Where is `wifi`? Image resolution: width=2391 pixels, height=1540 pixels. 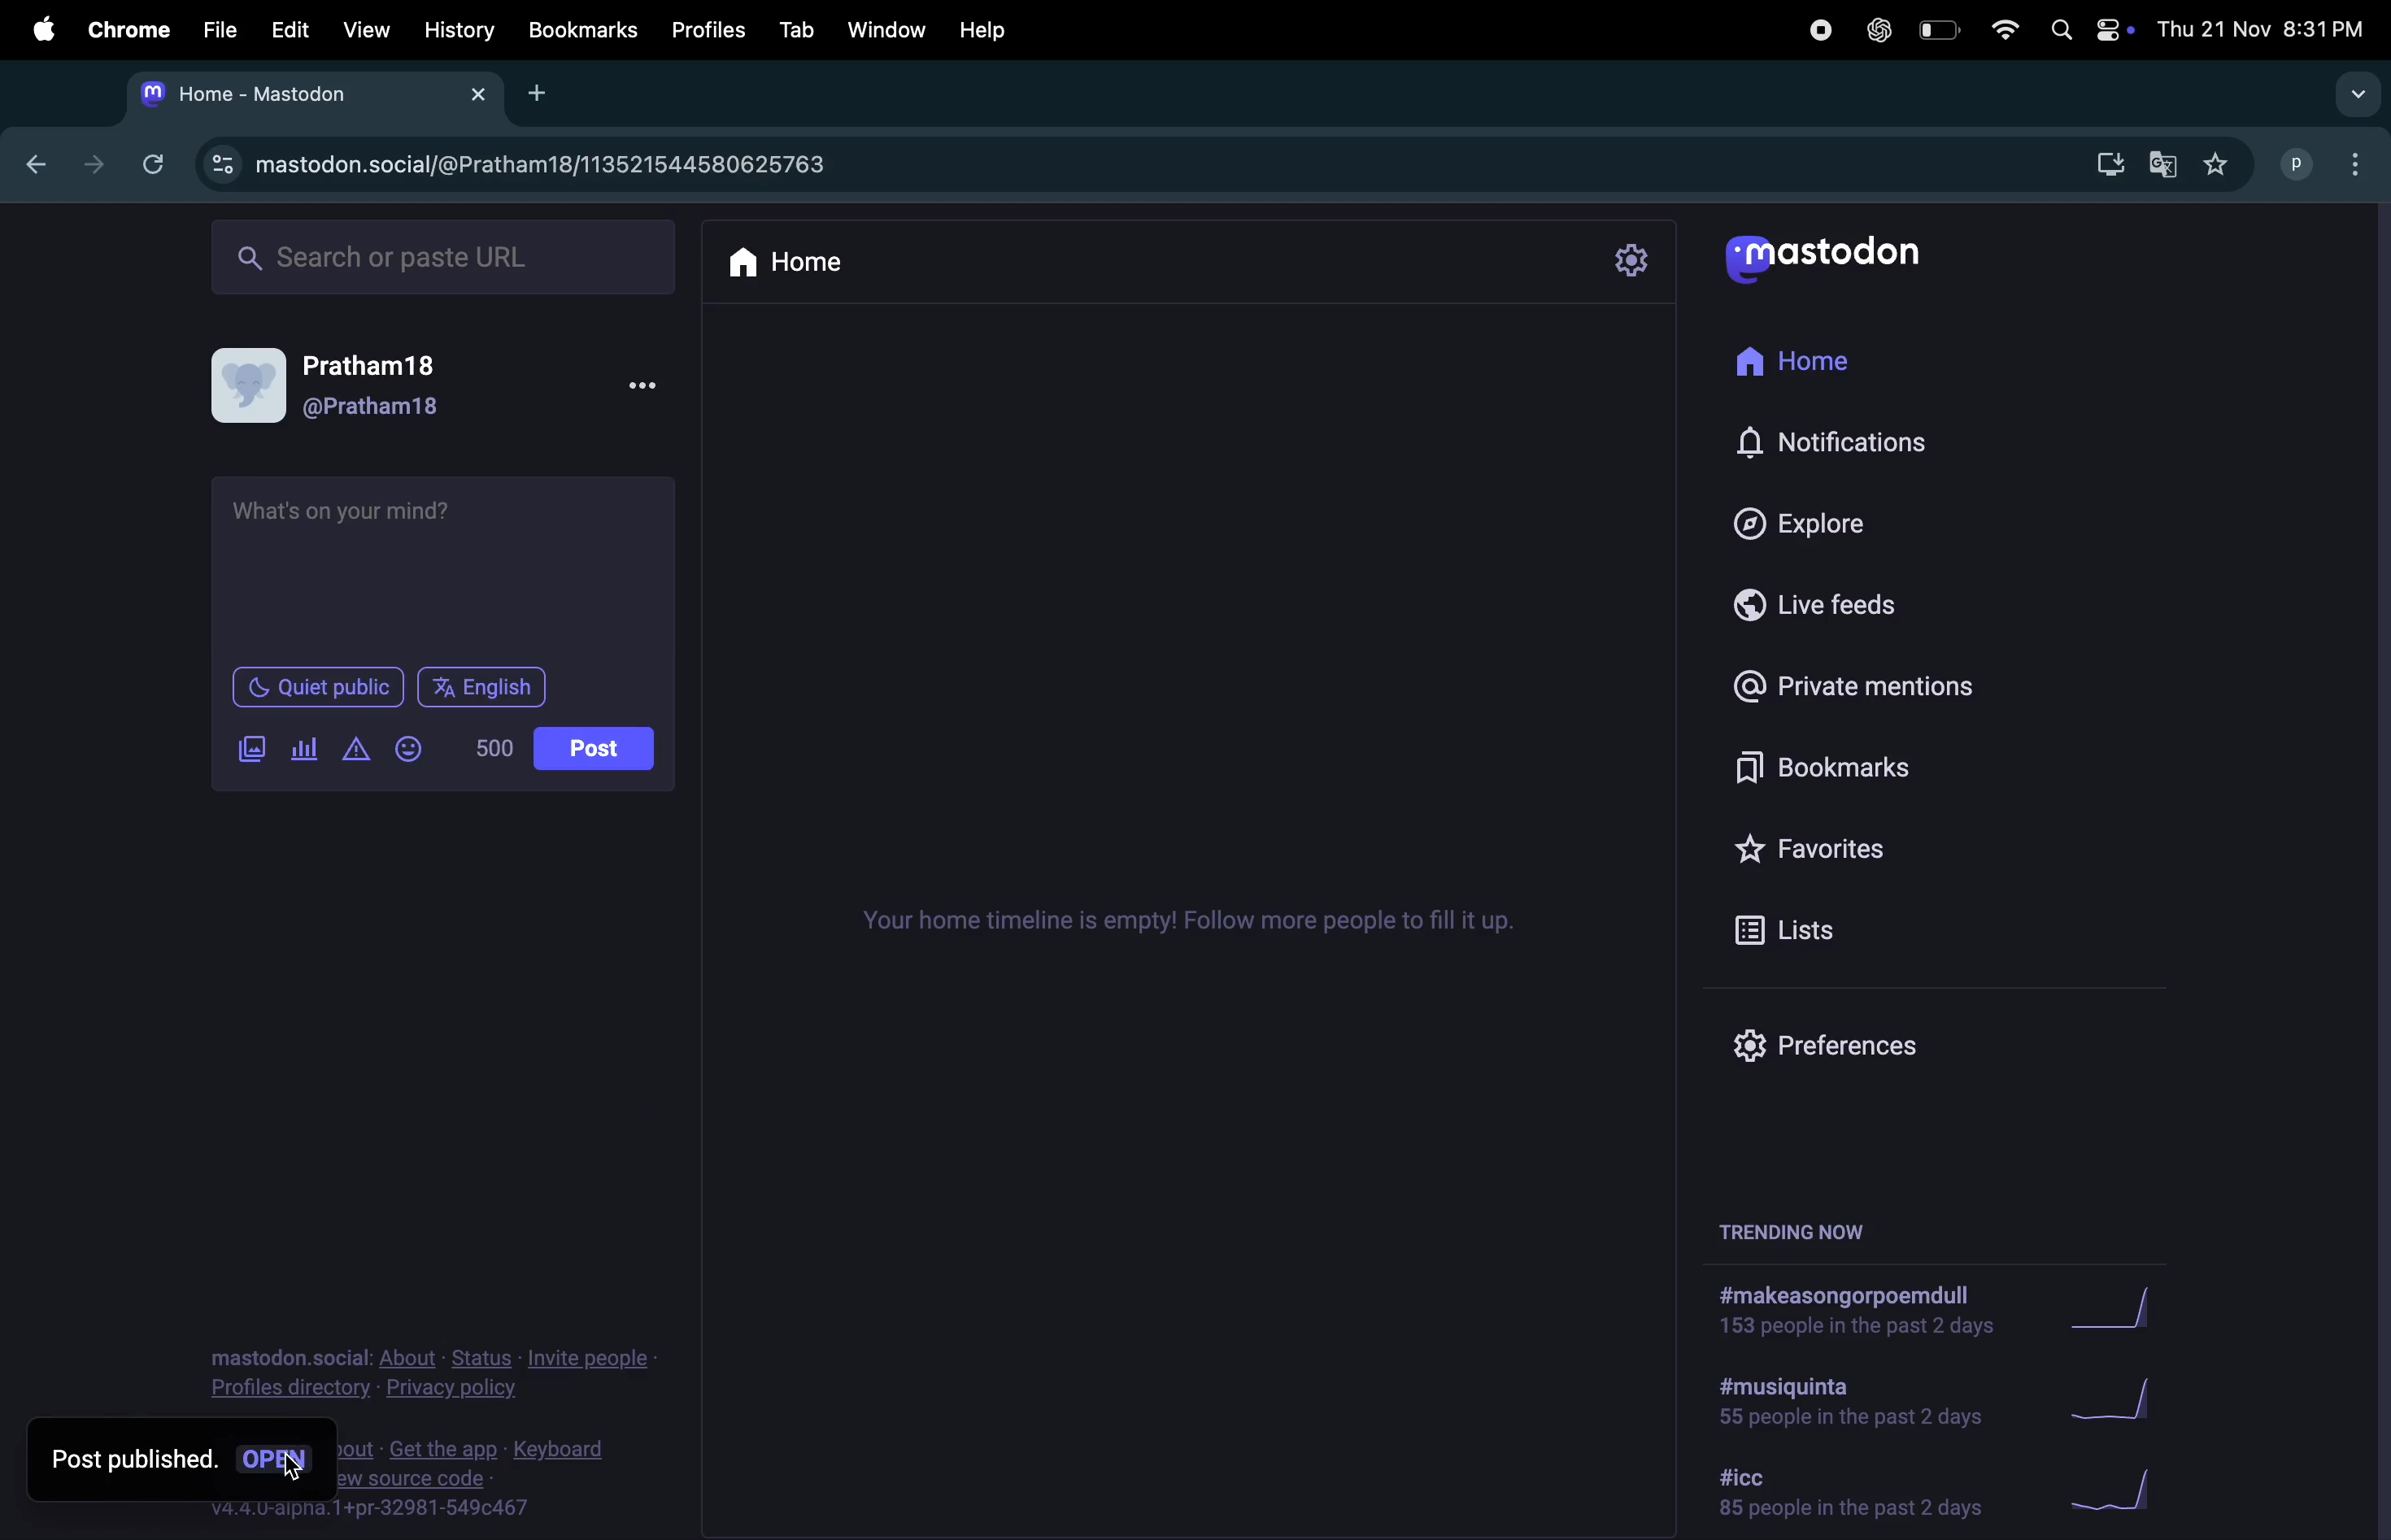
wifi is located at coordinates (2007, 34).